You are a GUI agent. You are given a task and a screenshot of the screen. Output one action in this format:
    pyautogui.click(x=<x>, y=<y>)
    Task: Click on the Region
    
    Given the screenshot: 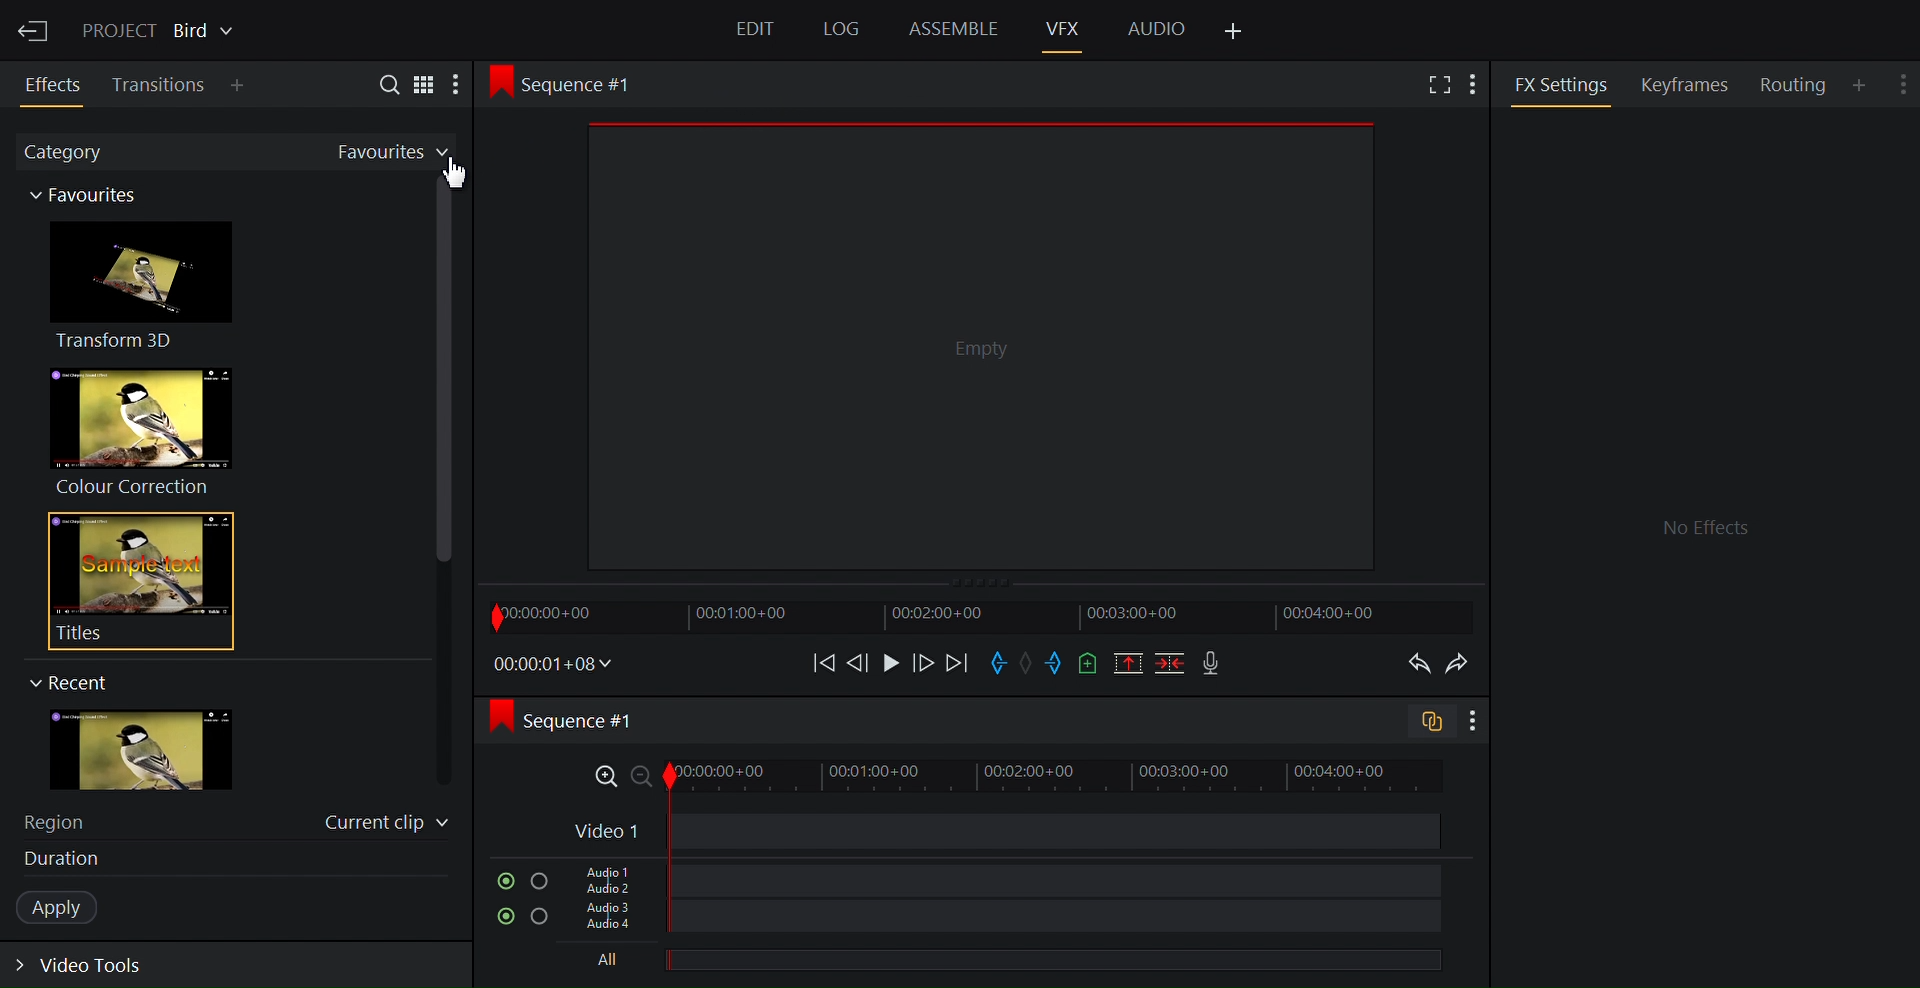 What is the action you would take?
    pyautogui.click(x=65, y=820)
    